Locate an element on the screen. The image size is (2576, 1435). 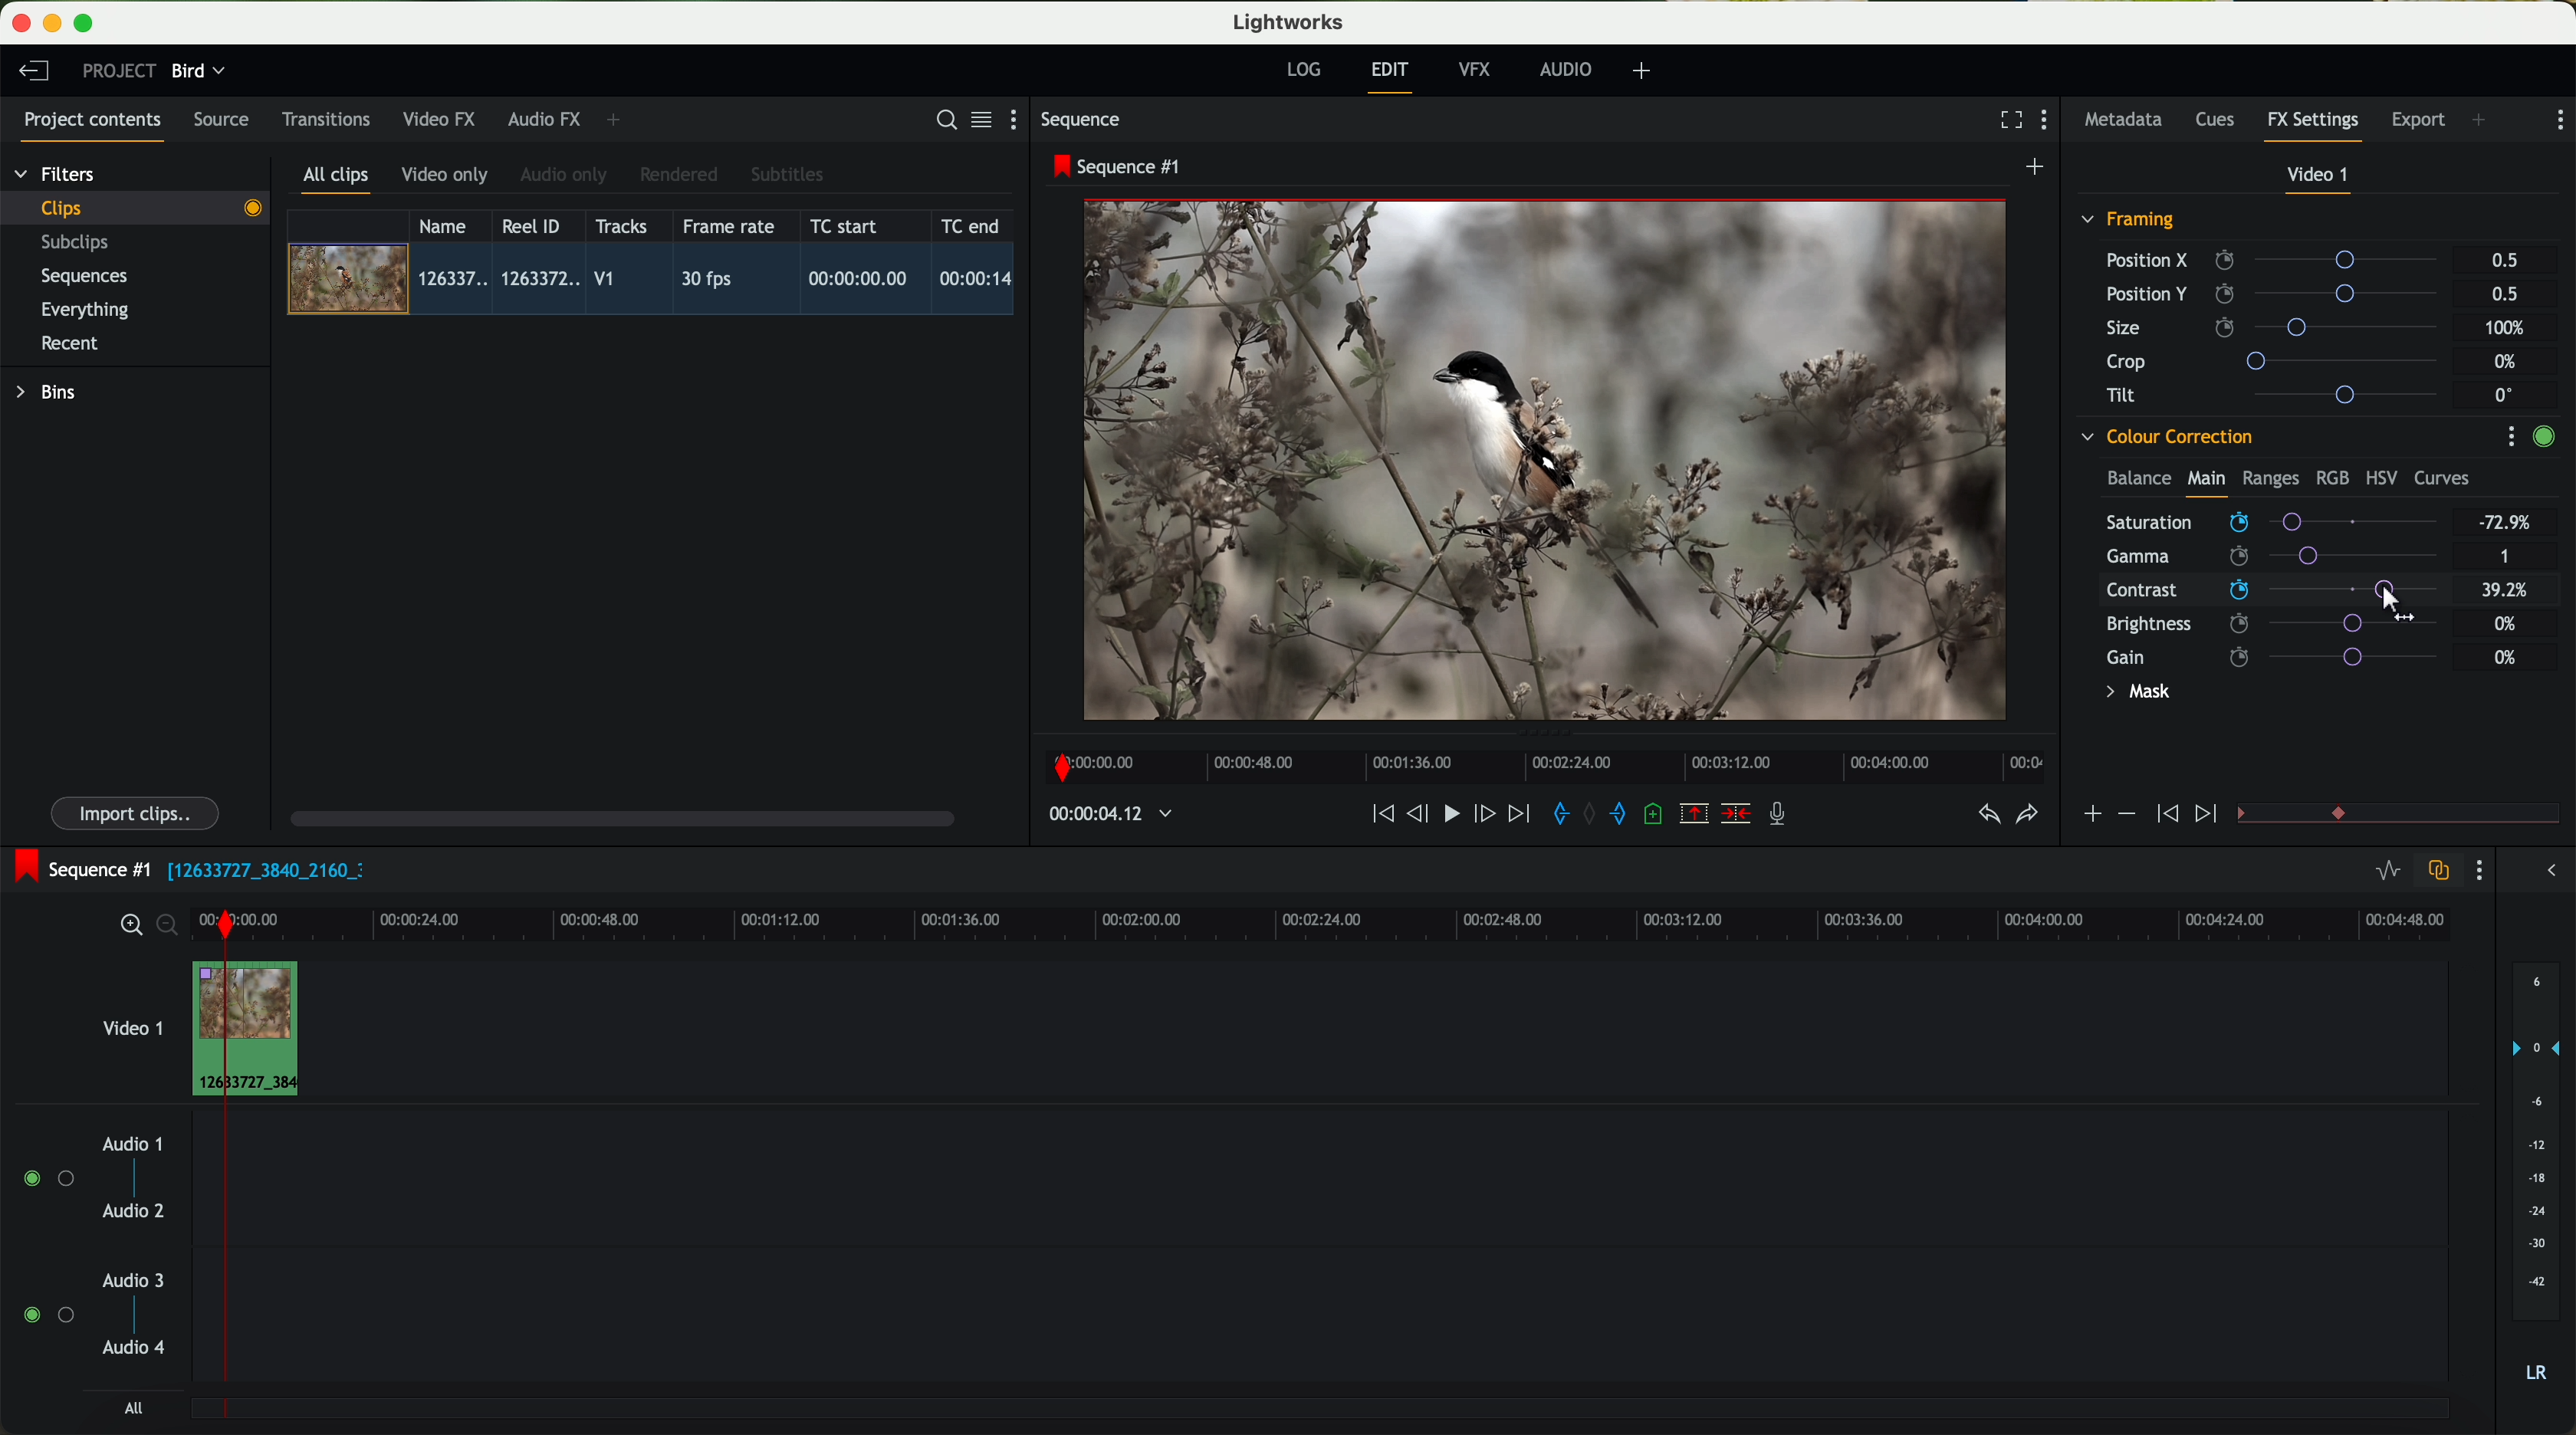
add panel is located at coordinates (2484, 122).